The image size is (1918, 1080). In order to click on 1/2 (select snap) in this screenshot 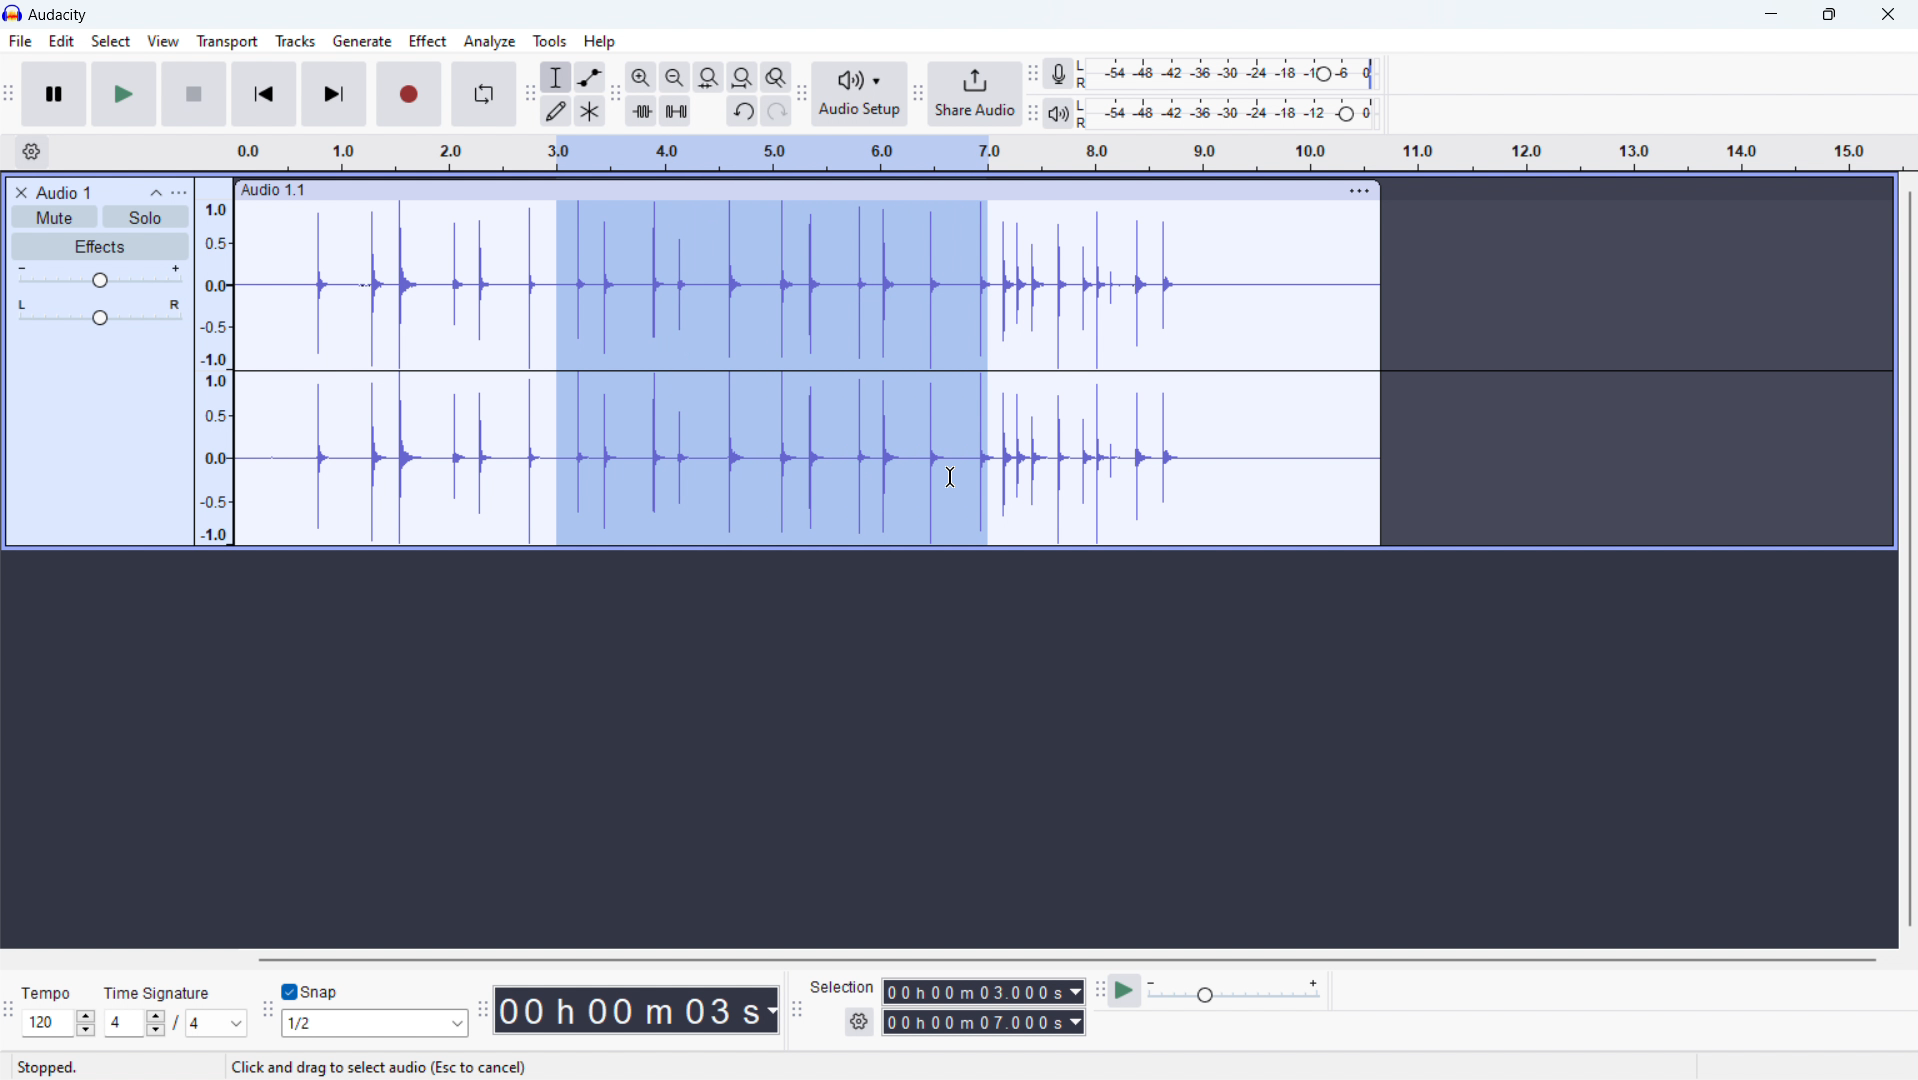, I will do `click(375, 1023)`.